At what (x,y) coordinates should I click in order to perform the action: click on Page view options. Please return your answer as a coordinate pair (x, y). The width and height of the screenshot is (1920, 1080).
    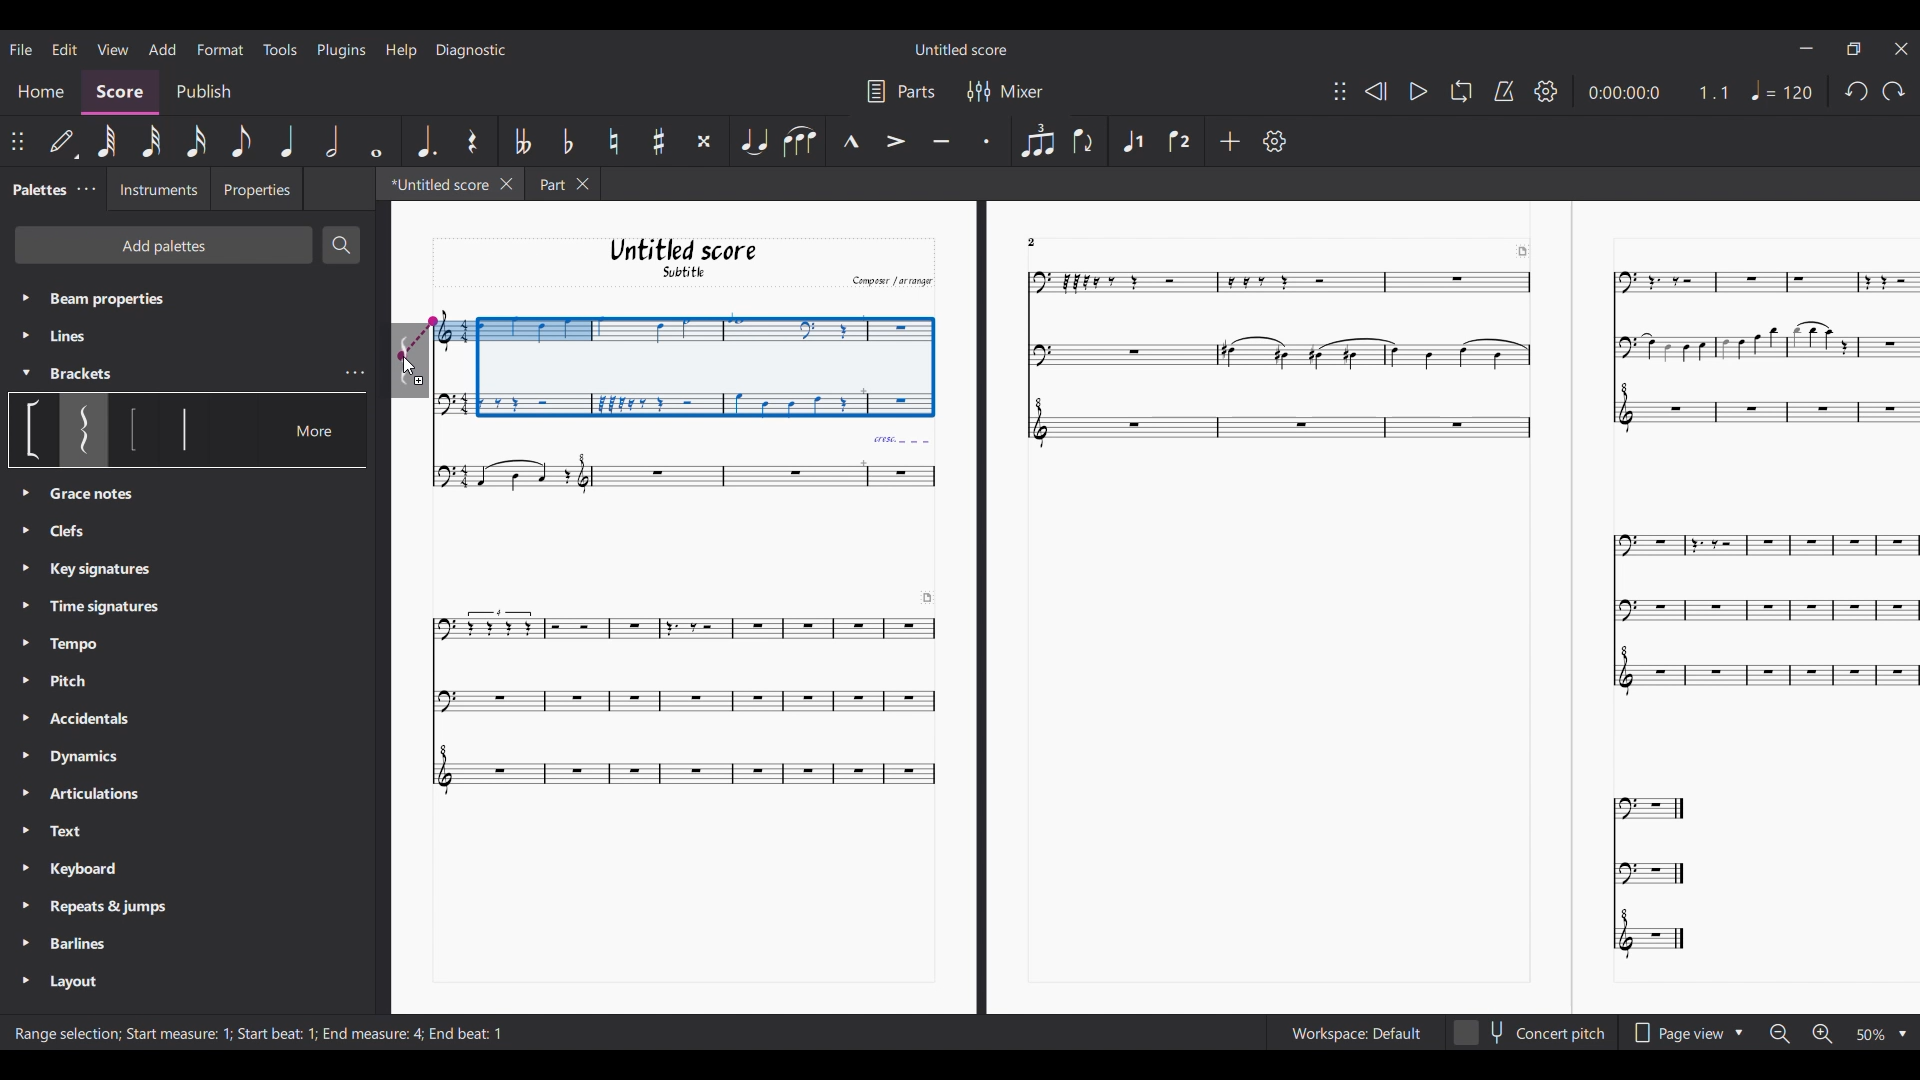
    Looking at the image, I should click on (1674, 1033).